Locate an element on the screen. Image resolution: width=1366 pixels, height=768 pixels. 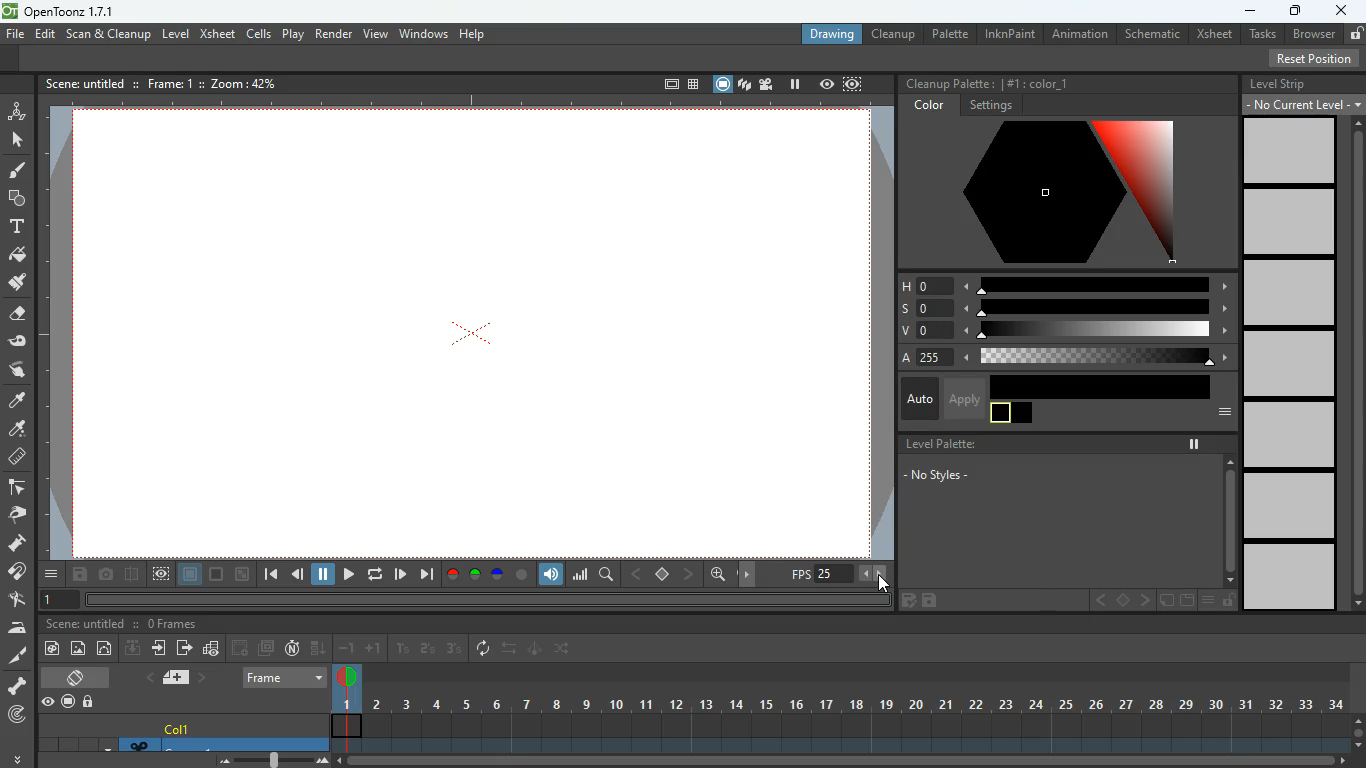
edit is located at coordinates (535, 651).